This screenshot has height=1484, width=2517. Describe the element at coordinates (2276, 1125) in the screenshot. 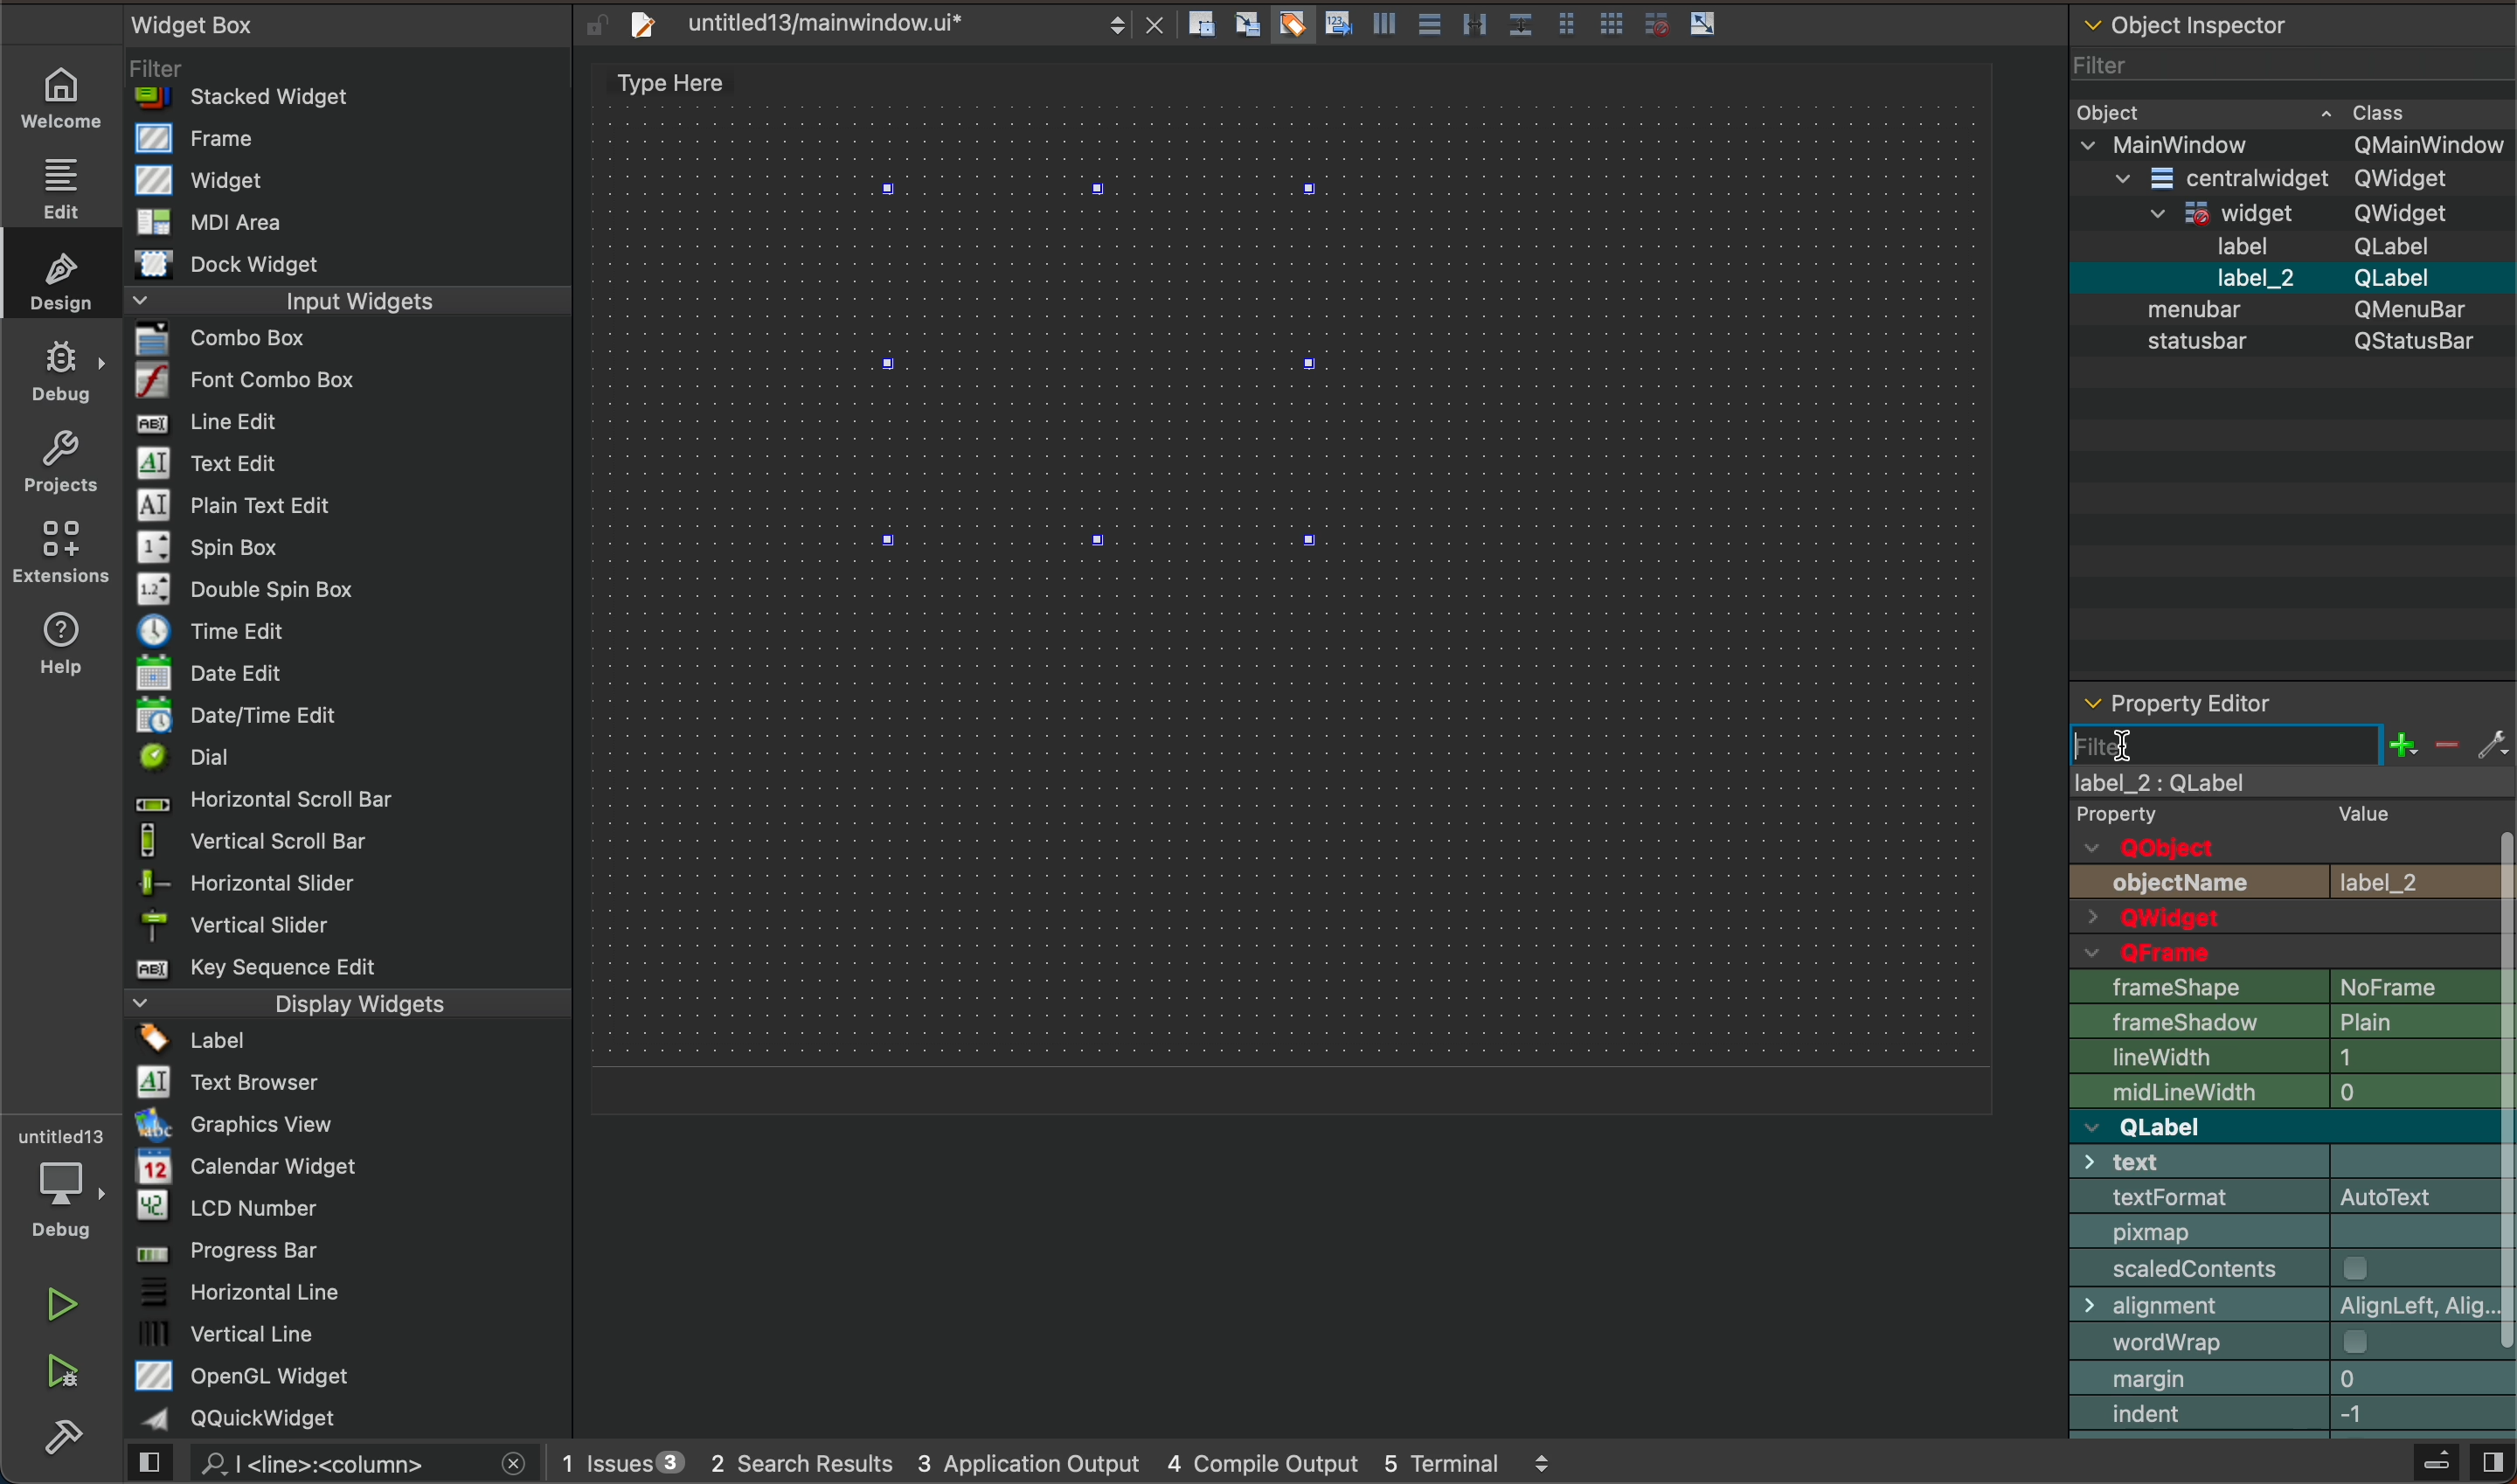

I see `QLabel` at that location.